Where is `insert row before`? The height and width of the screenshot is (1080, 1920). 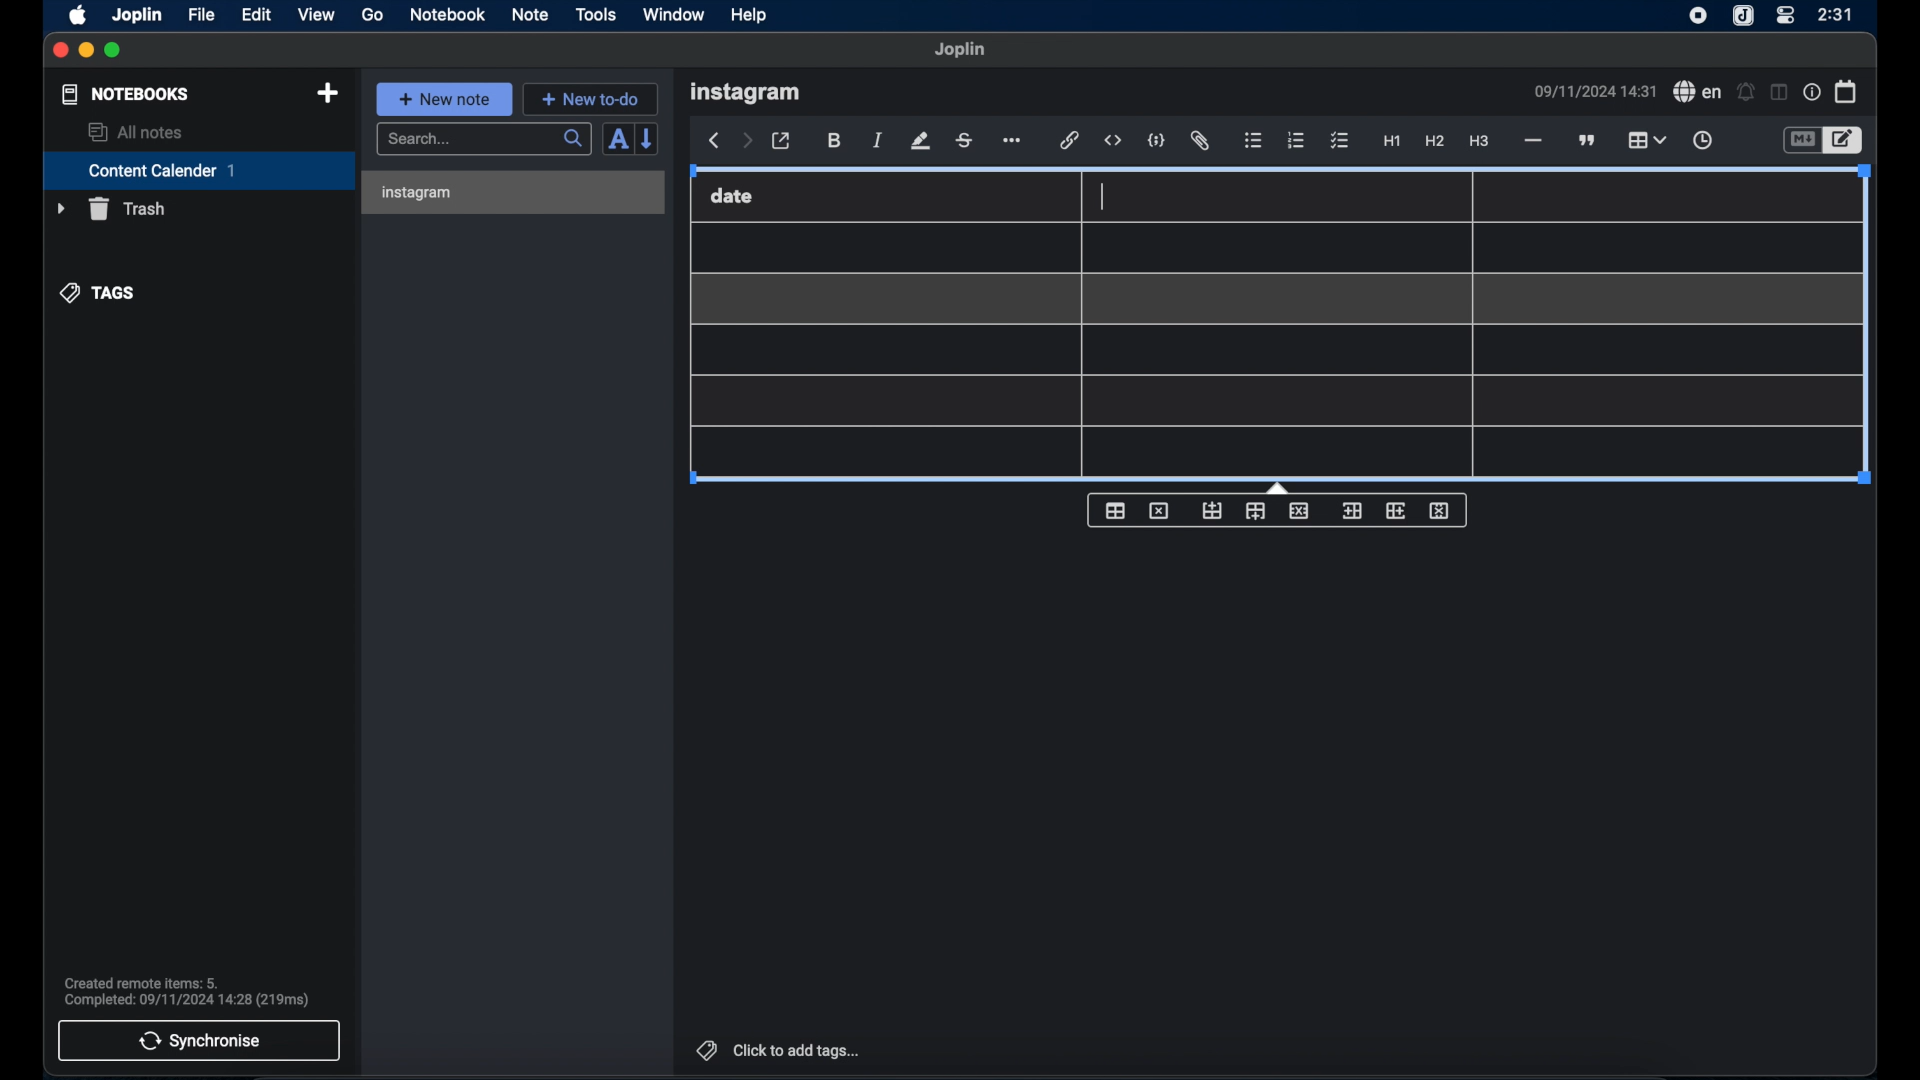
insert row before is located at coordinates (1212, 509).